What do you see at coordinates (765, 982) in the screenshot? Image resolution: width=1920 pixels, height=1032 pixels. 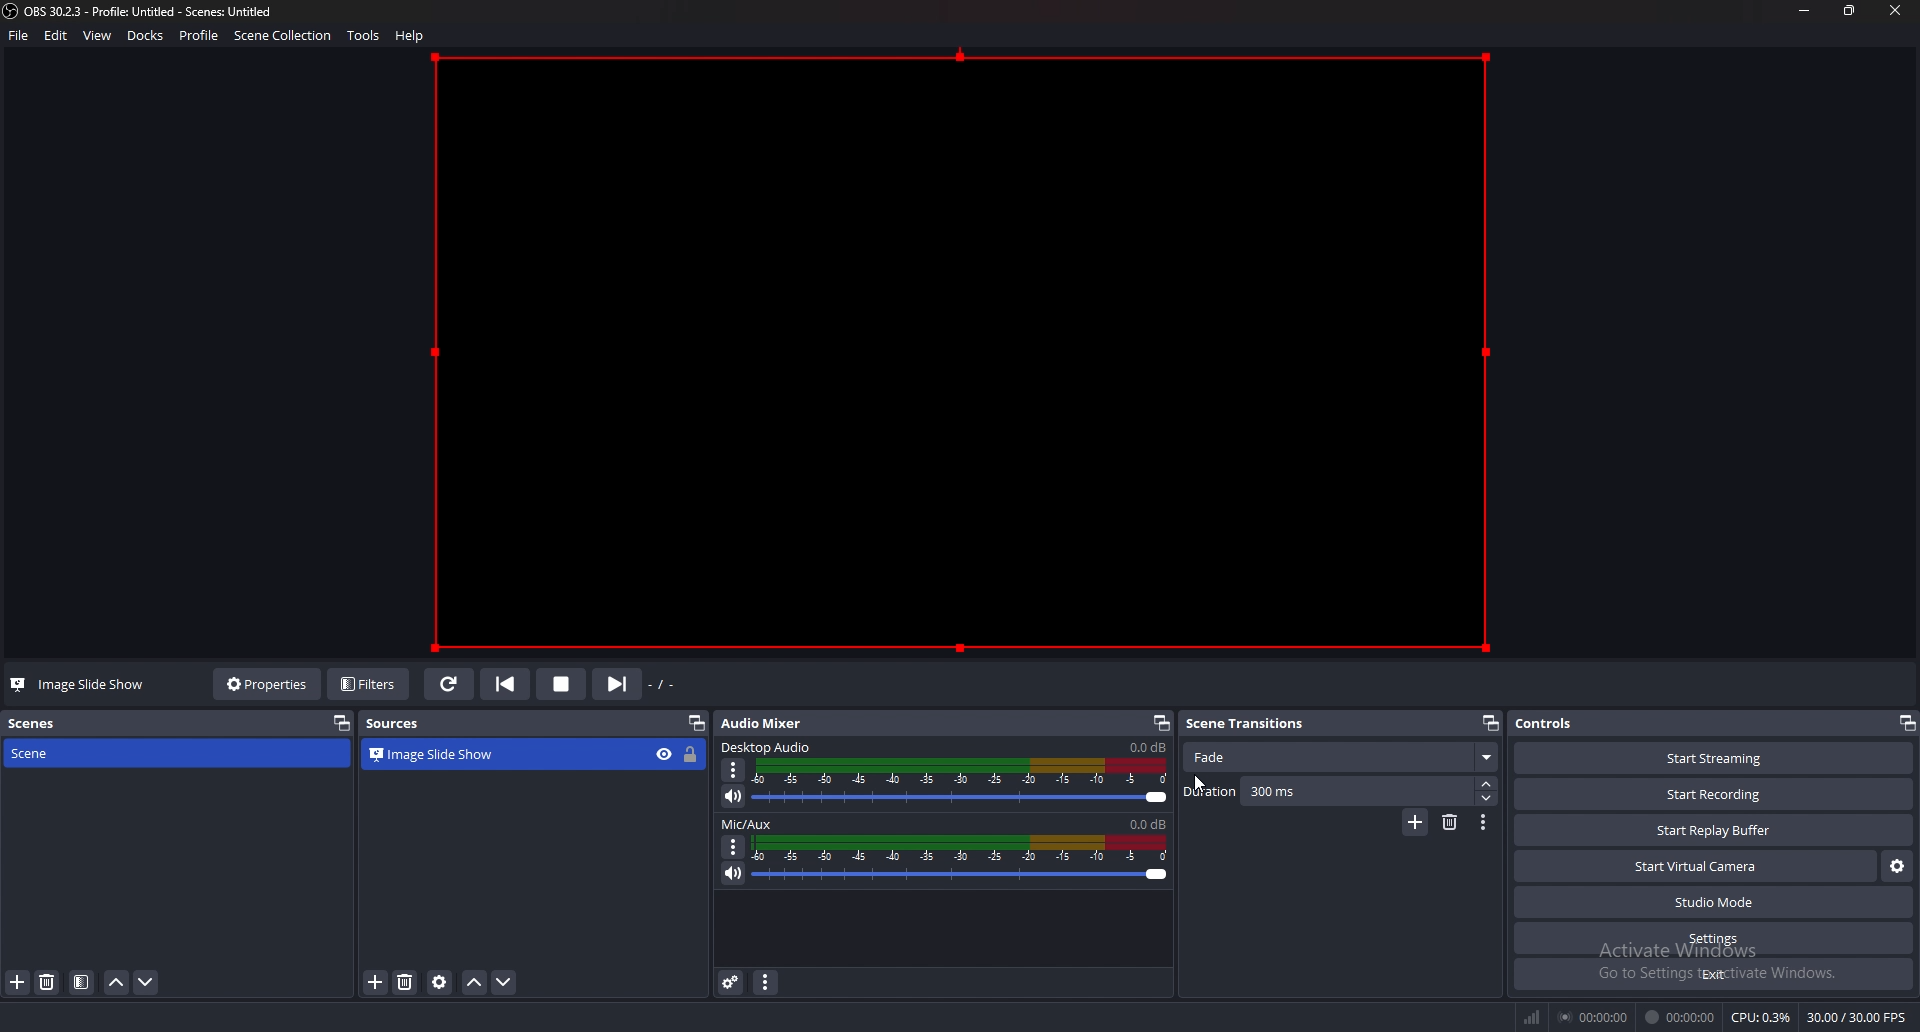 I see `audio mixer menu` at bounding box center [765, 982].